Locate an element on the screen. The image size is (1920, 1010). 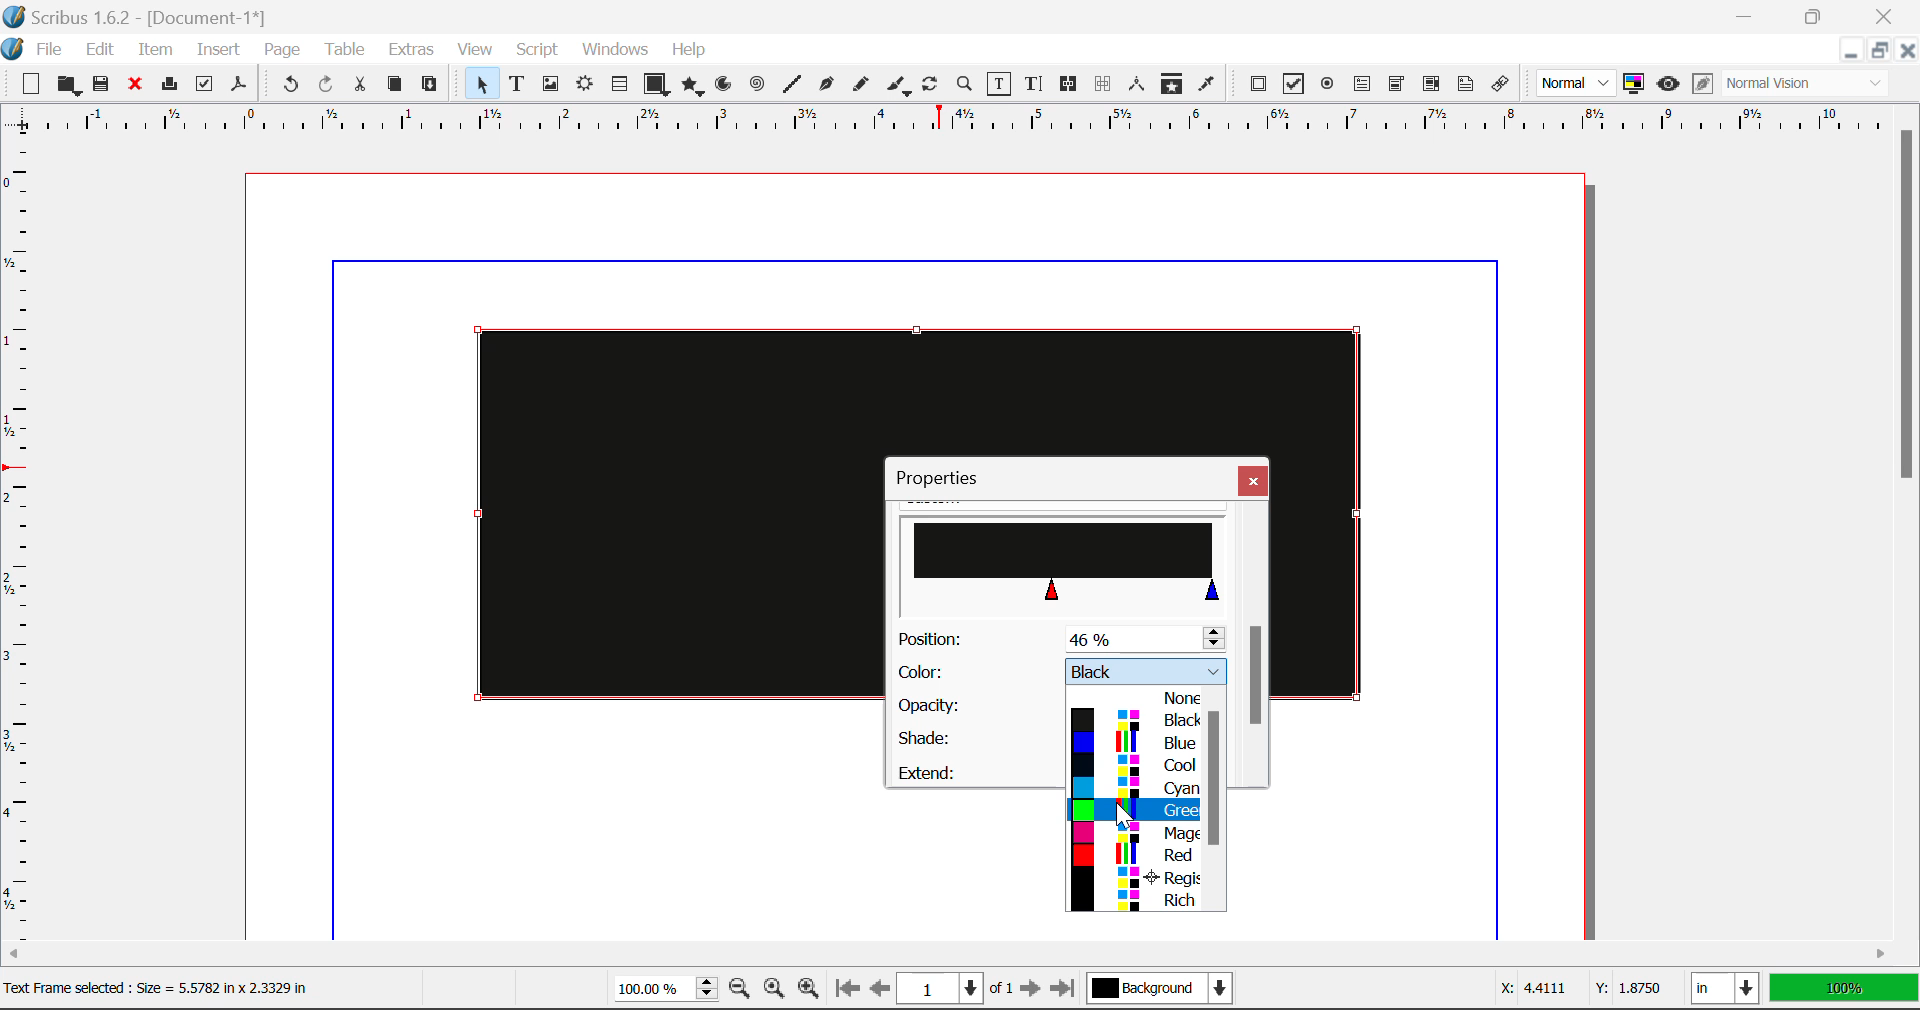
Freehand is located at coordinates (862, 89).